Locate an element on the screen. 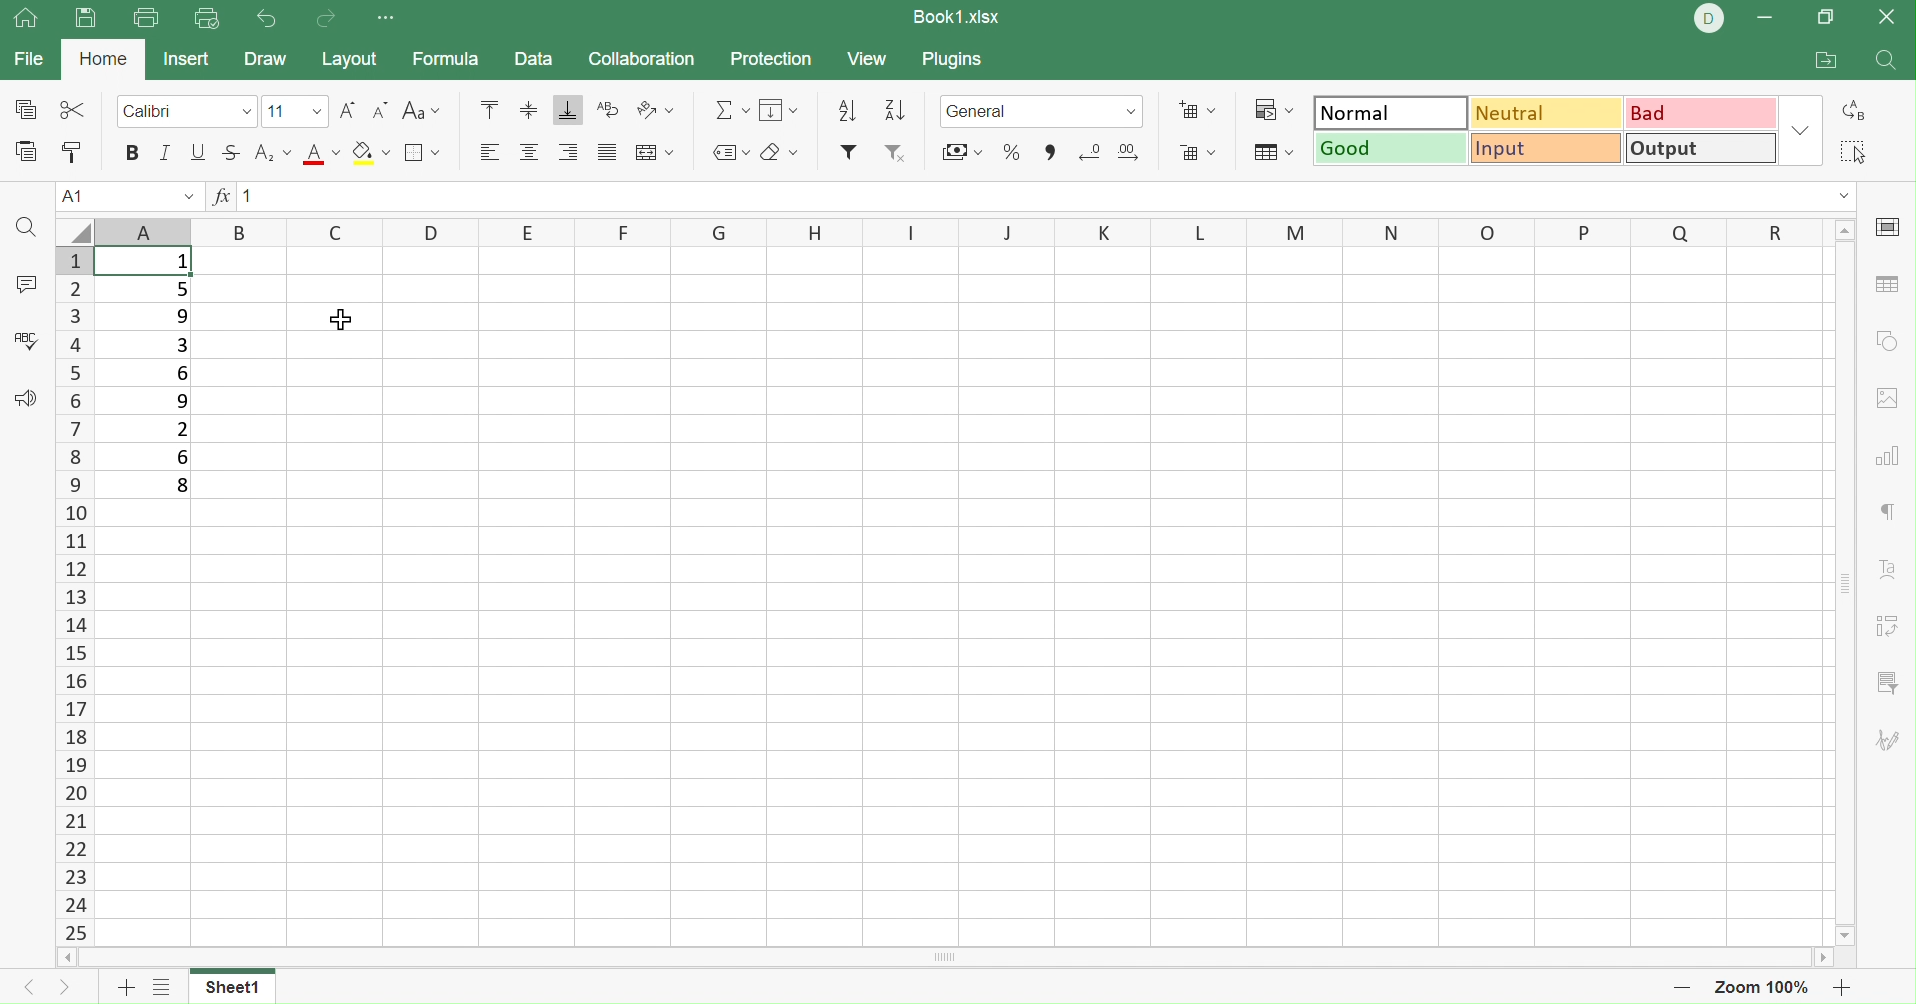  Next is located at coordinates (62, 990).